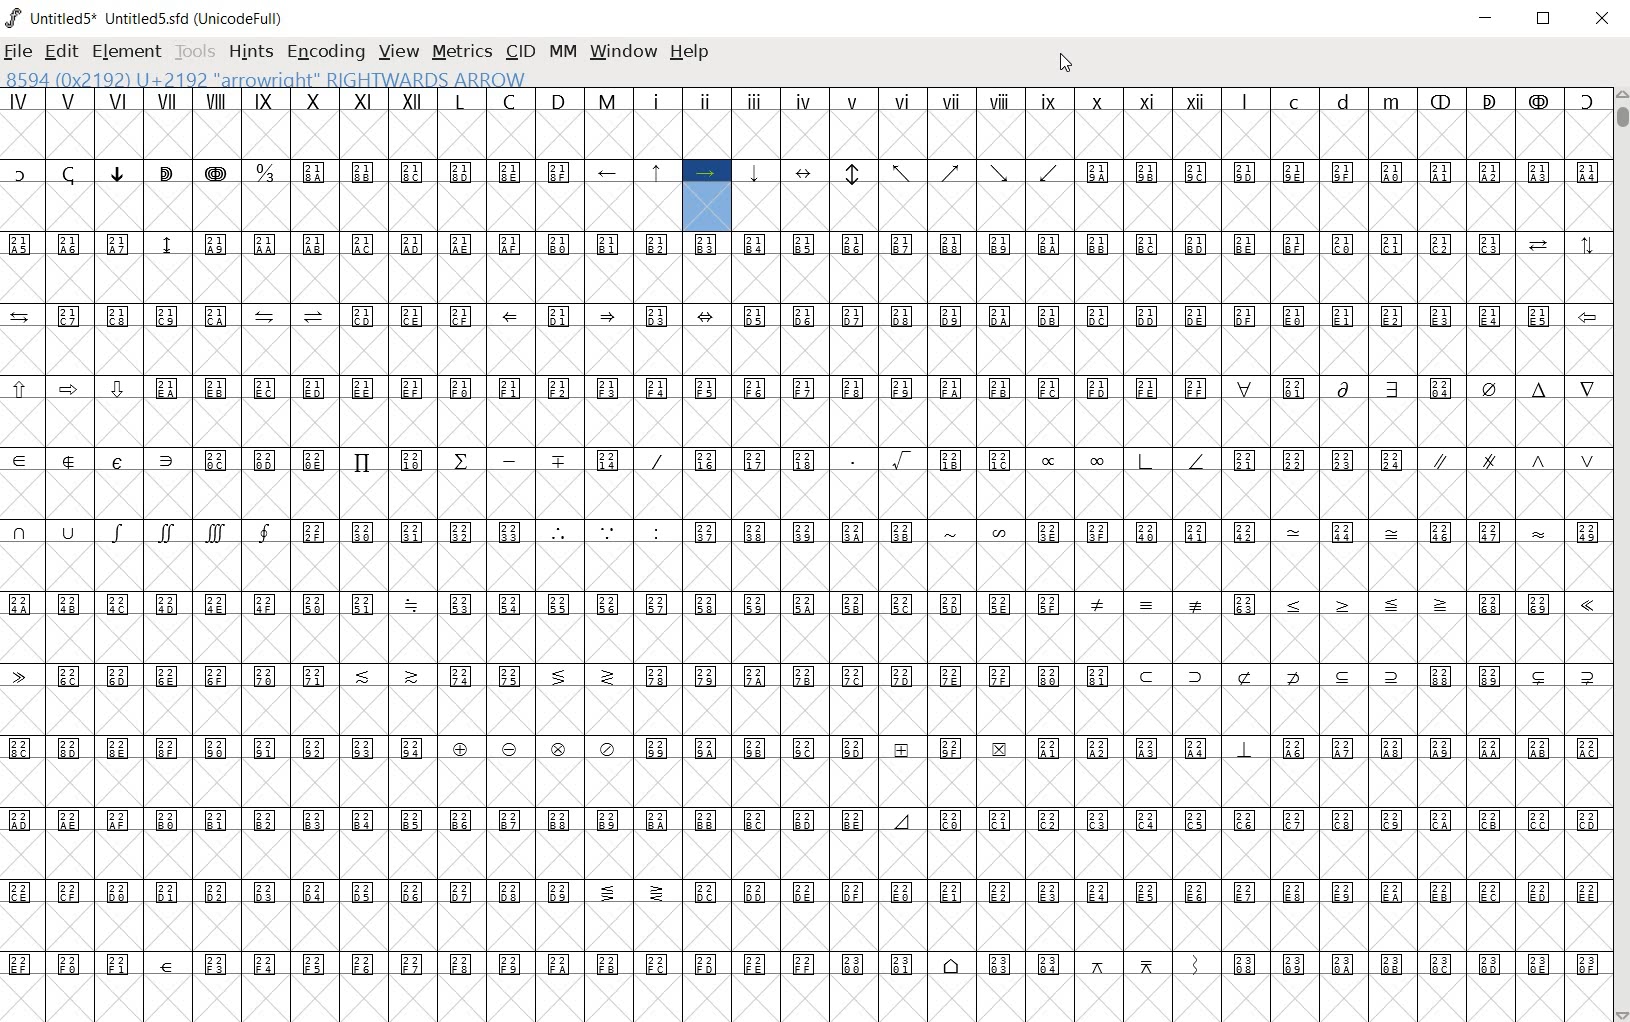 This screenshot has width=1630, height=1022. I want to click on SCROLLBAR, so click(1620, 554).